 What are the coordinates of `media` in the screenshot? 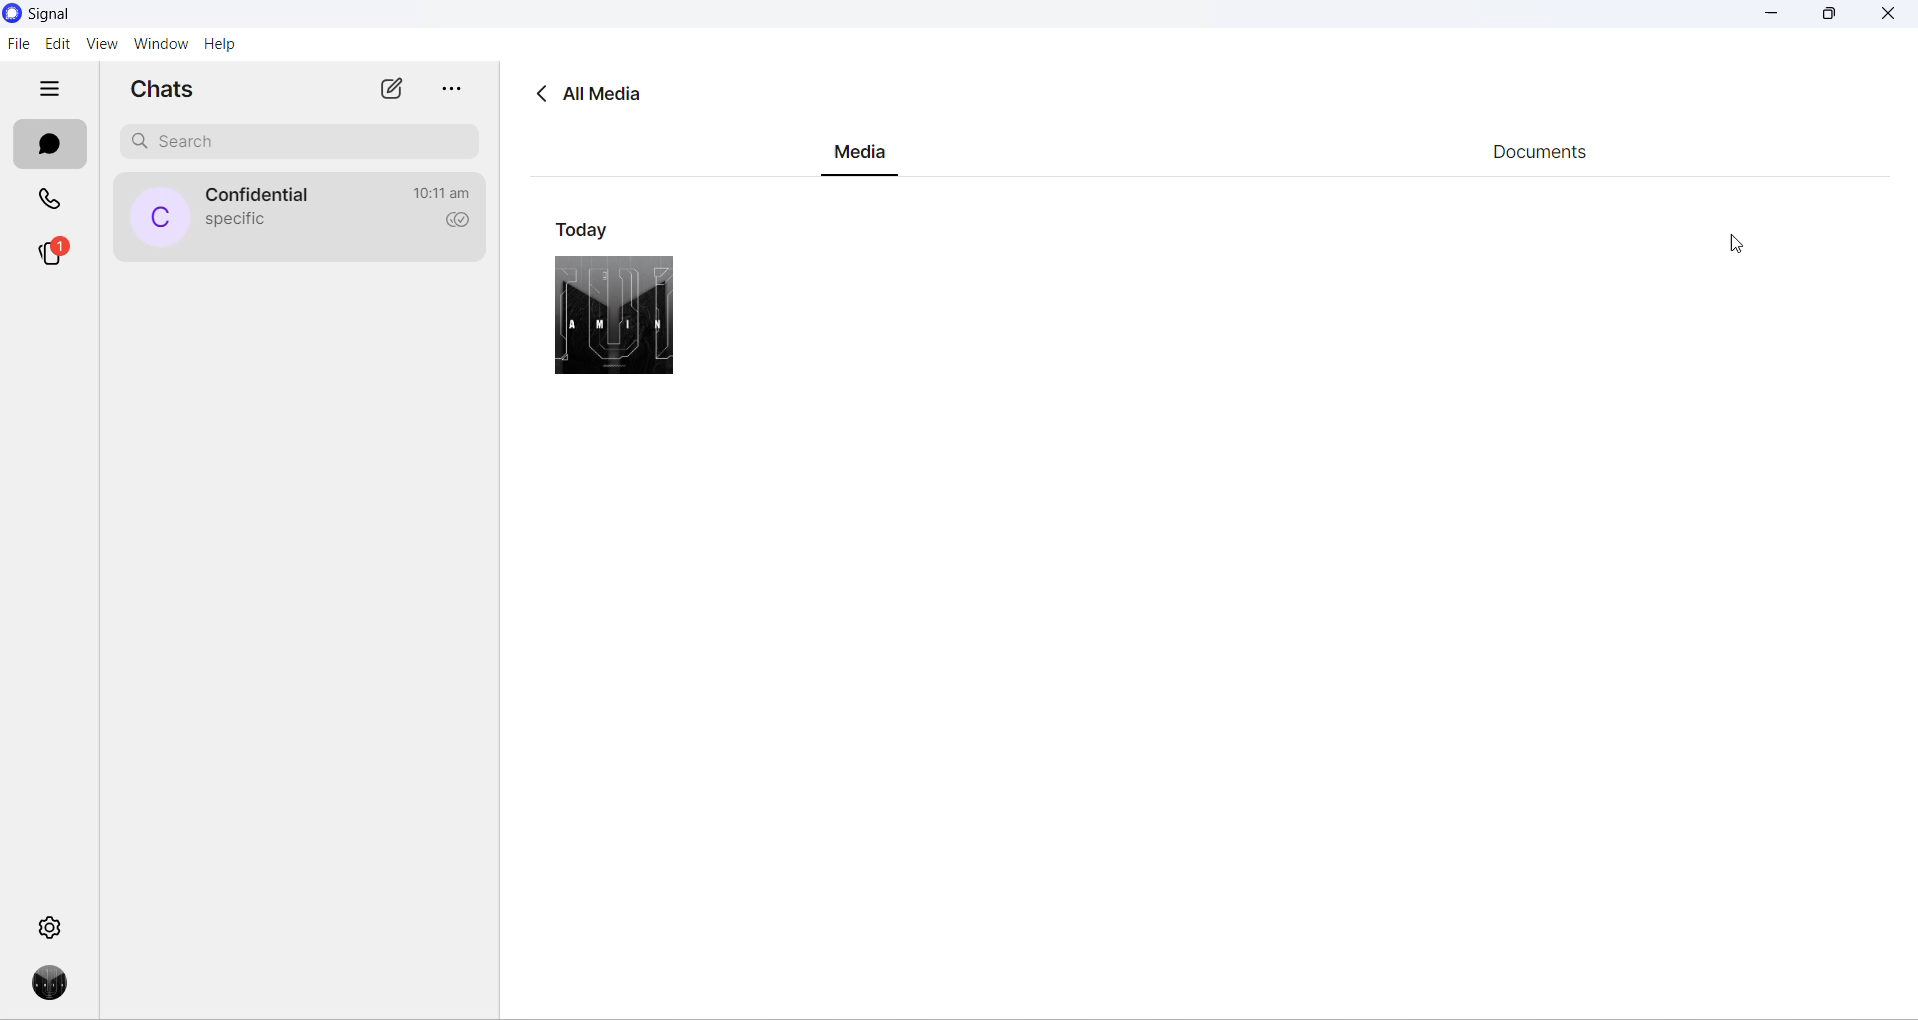 It's located at (613, 314).